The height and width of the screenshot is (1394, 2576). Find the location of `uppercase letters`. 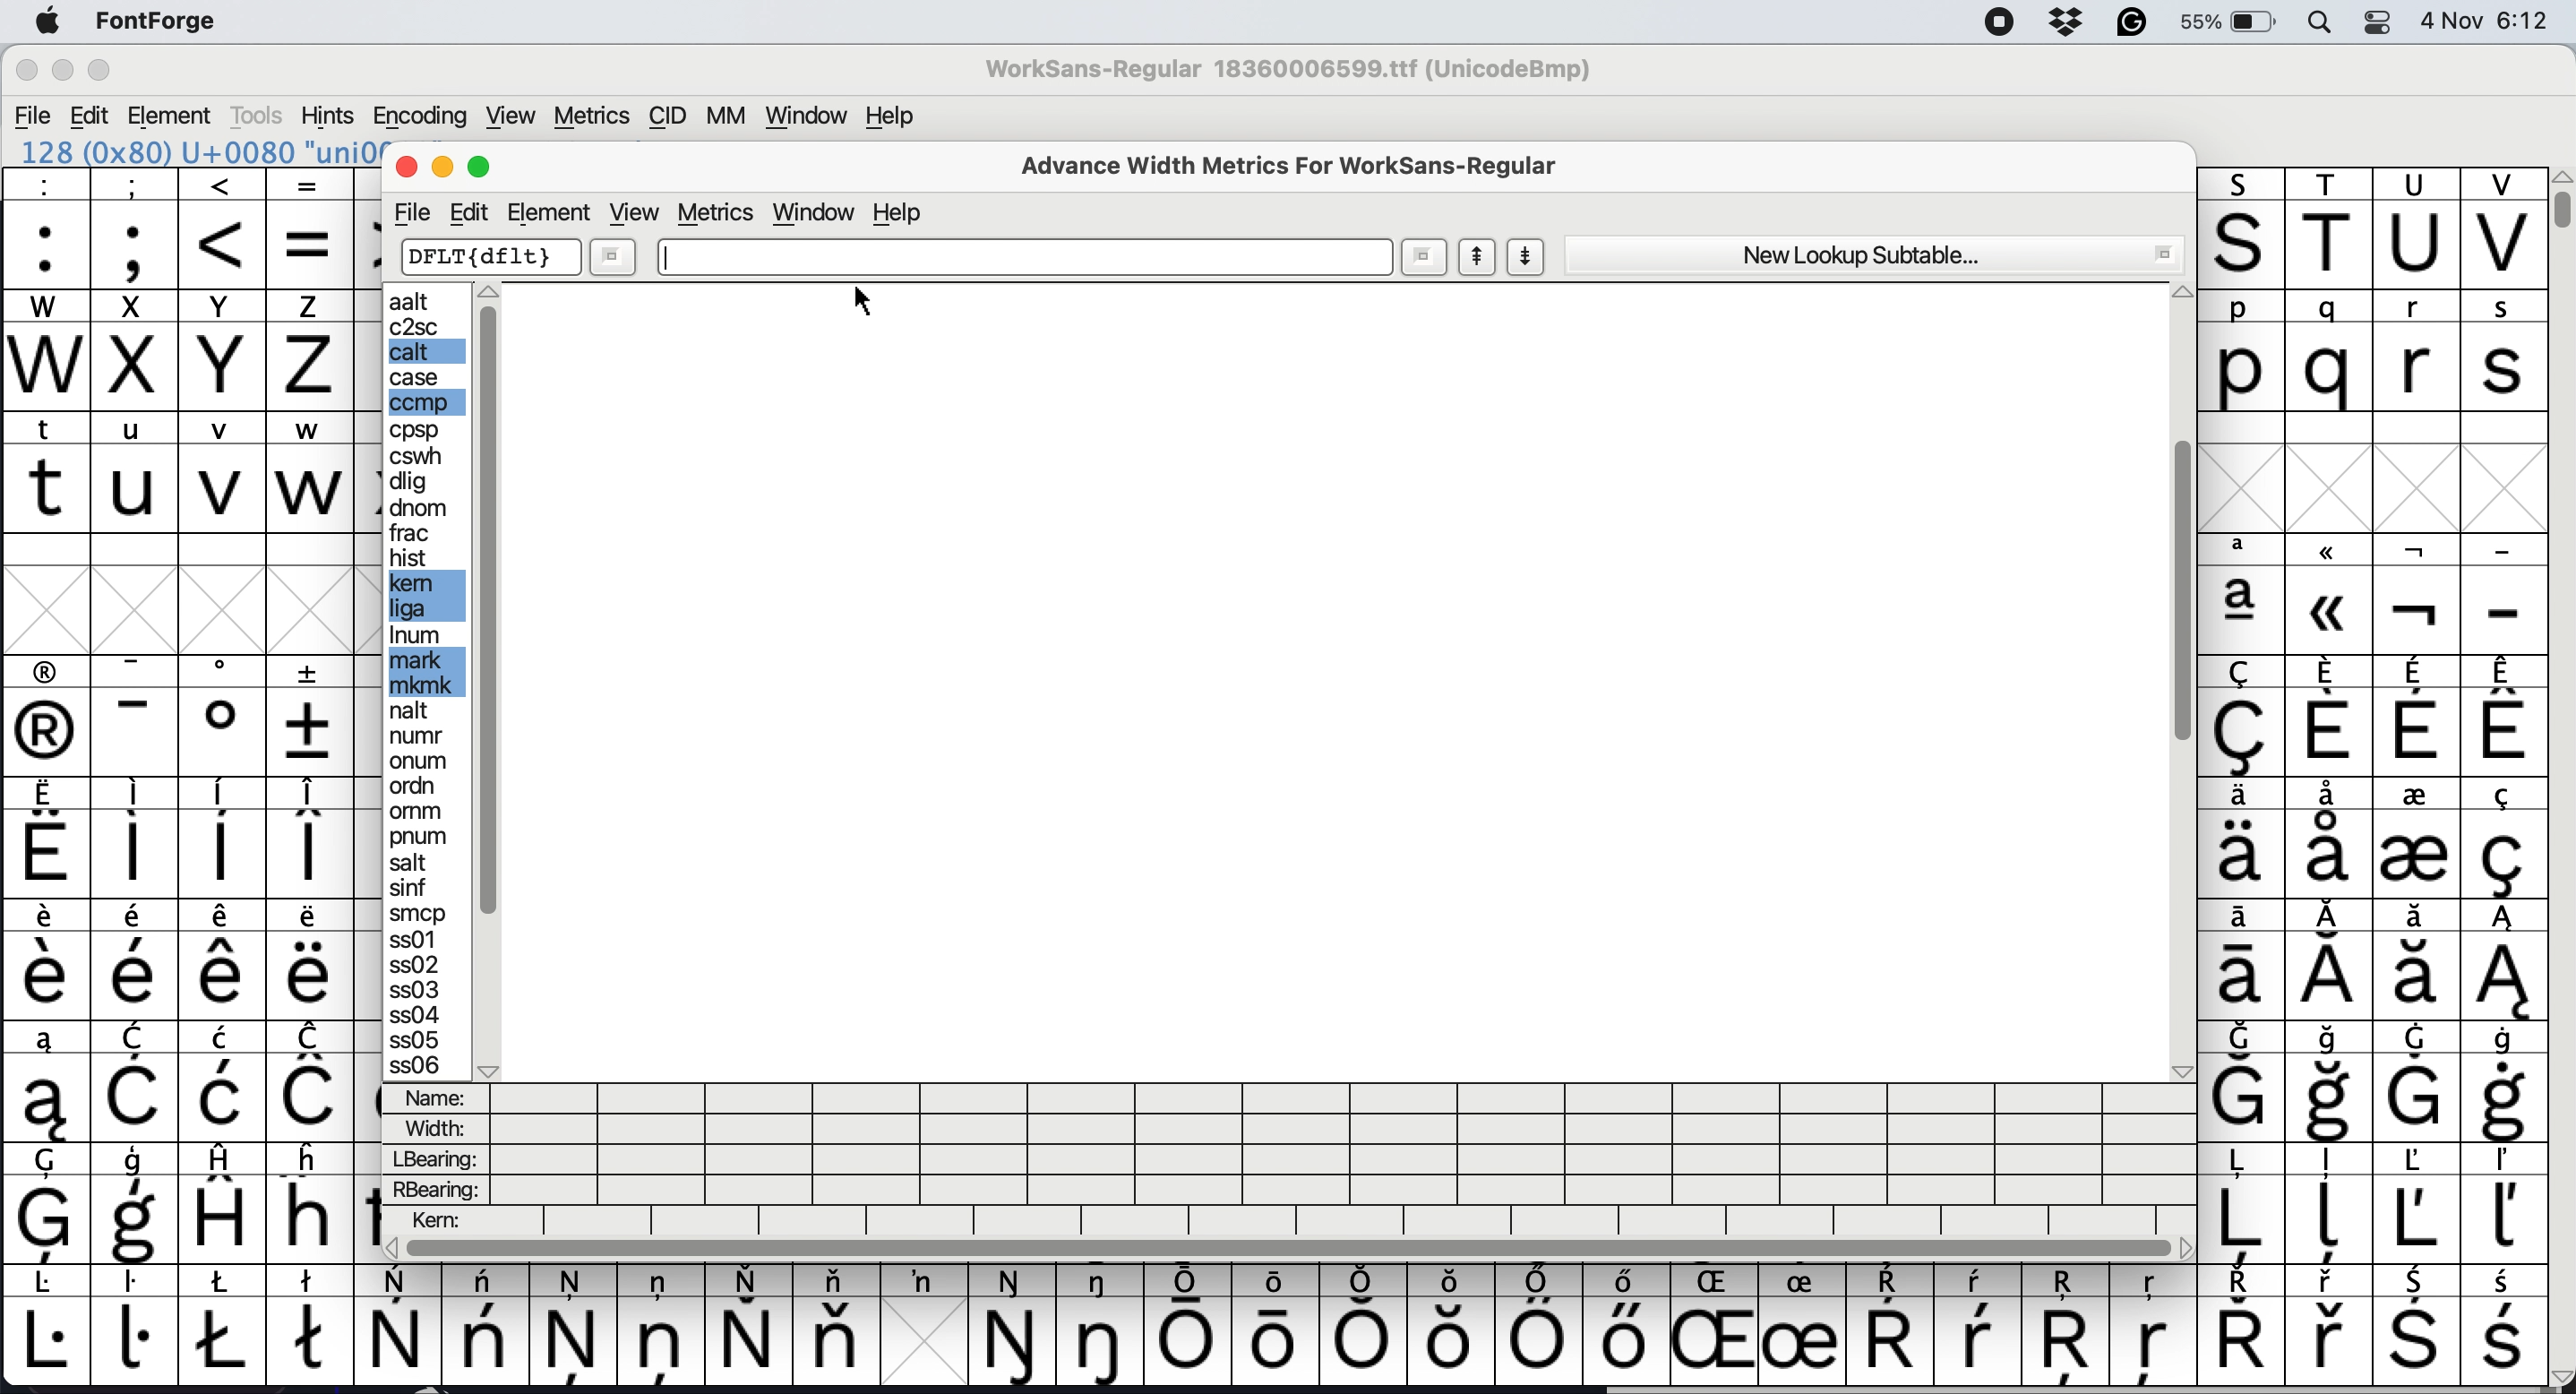

uppercase letters is located at coordinates (190, 367).